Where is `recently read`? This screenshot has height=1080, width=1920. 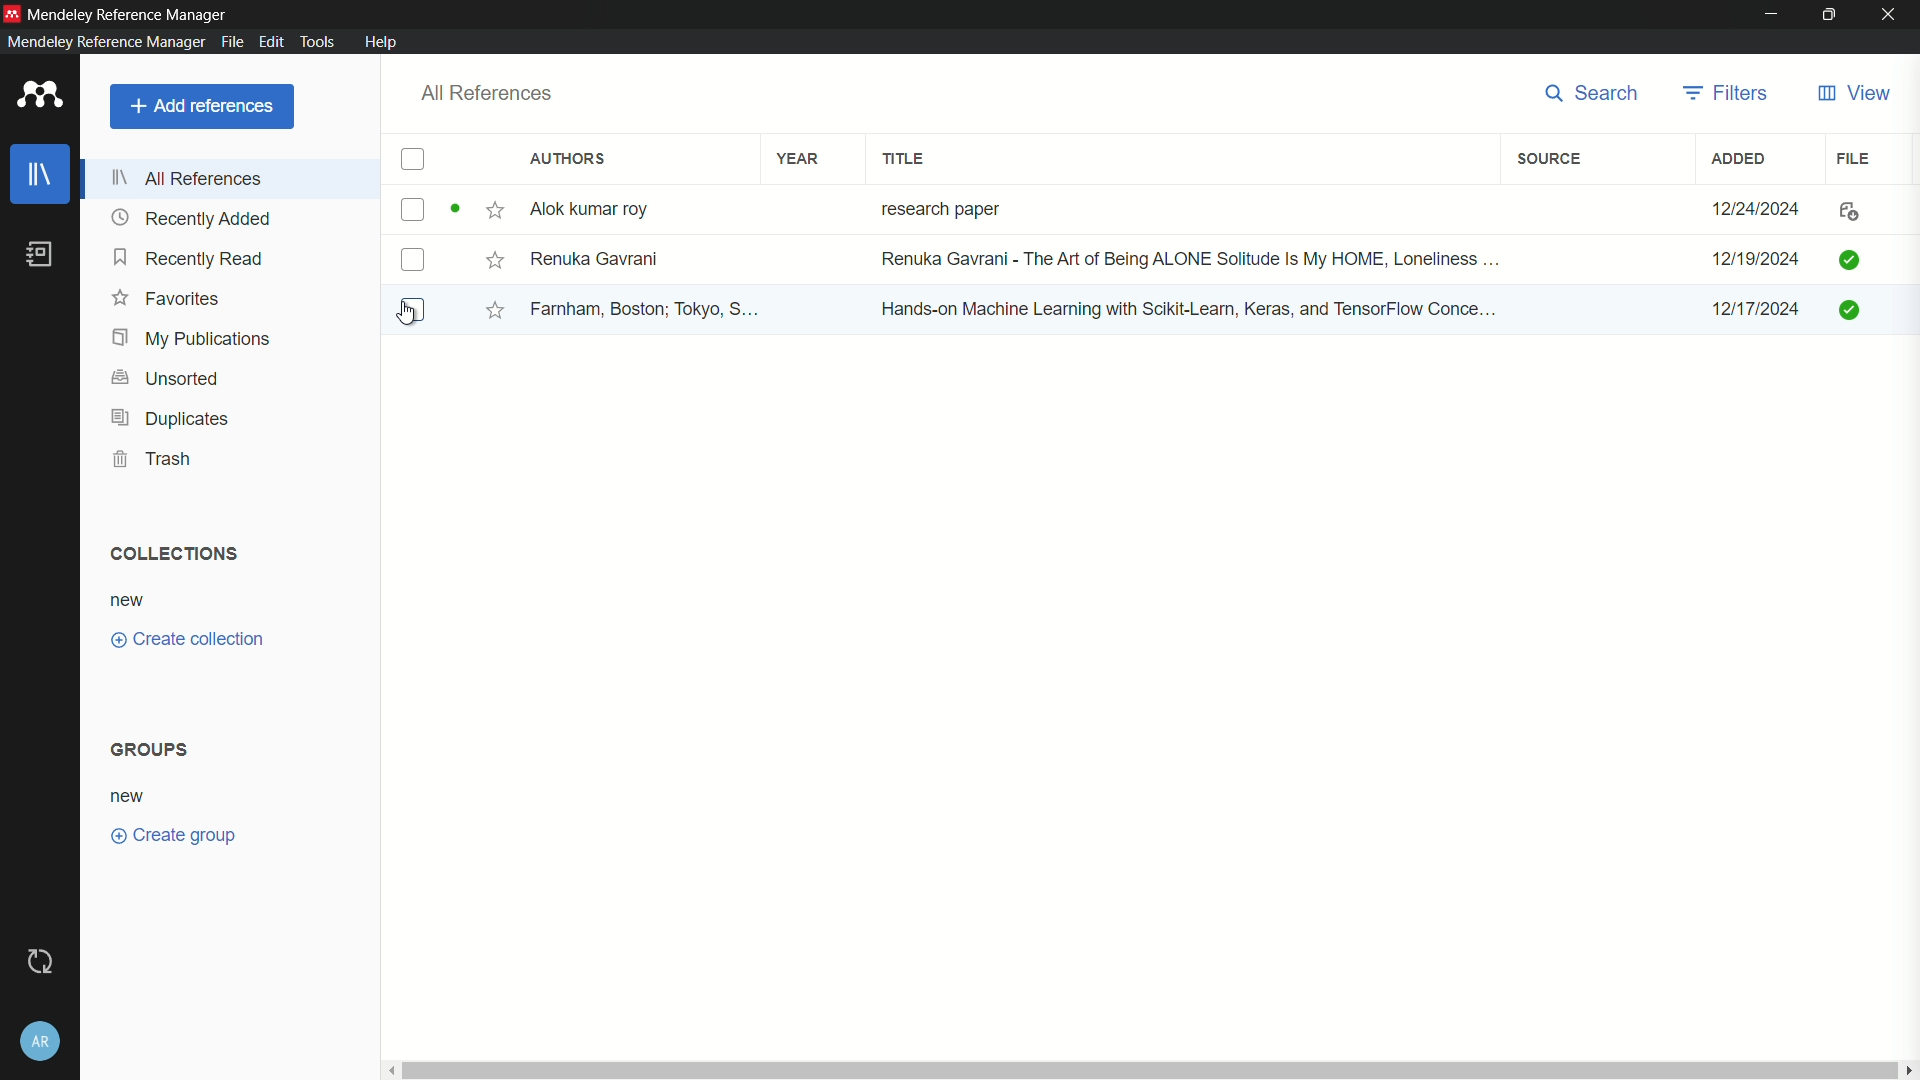
recently read is located at coordinates (188, 257).